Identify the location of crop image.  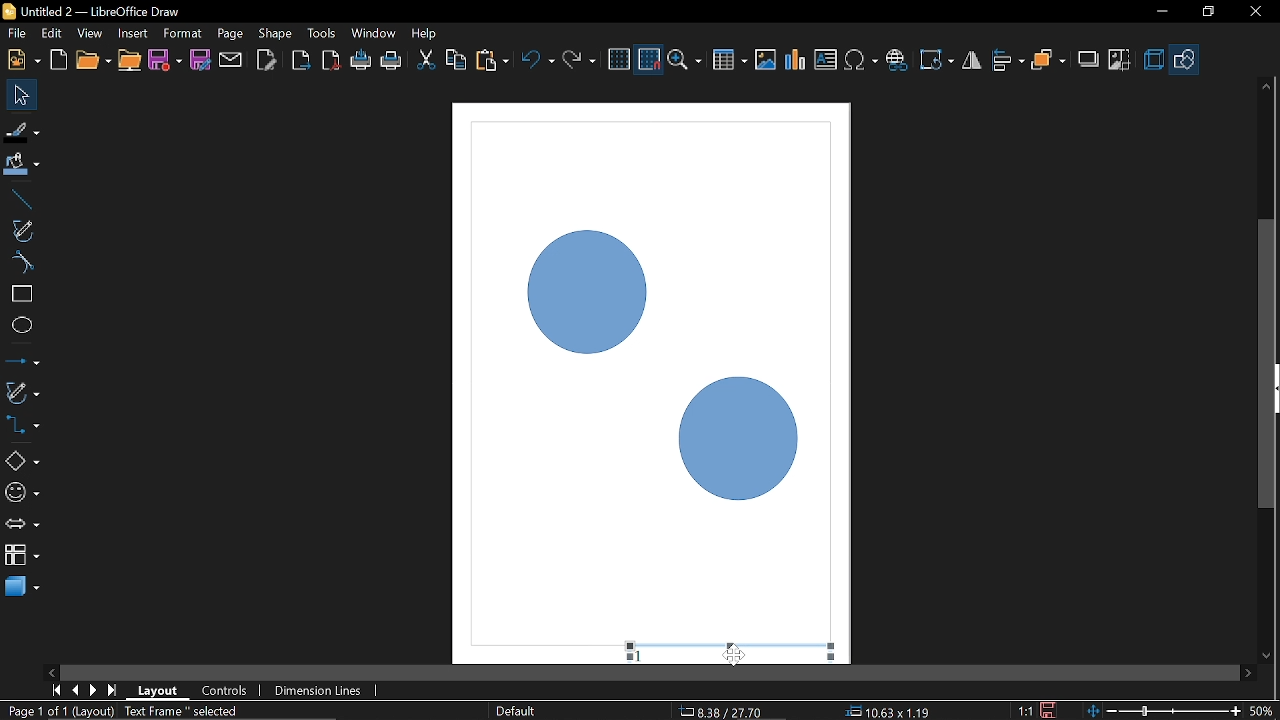
(1120, 61).